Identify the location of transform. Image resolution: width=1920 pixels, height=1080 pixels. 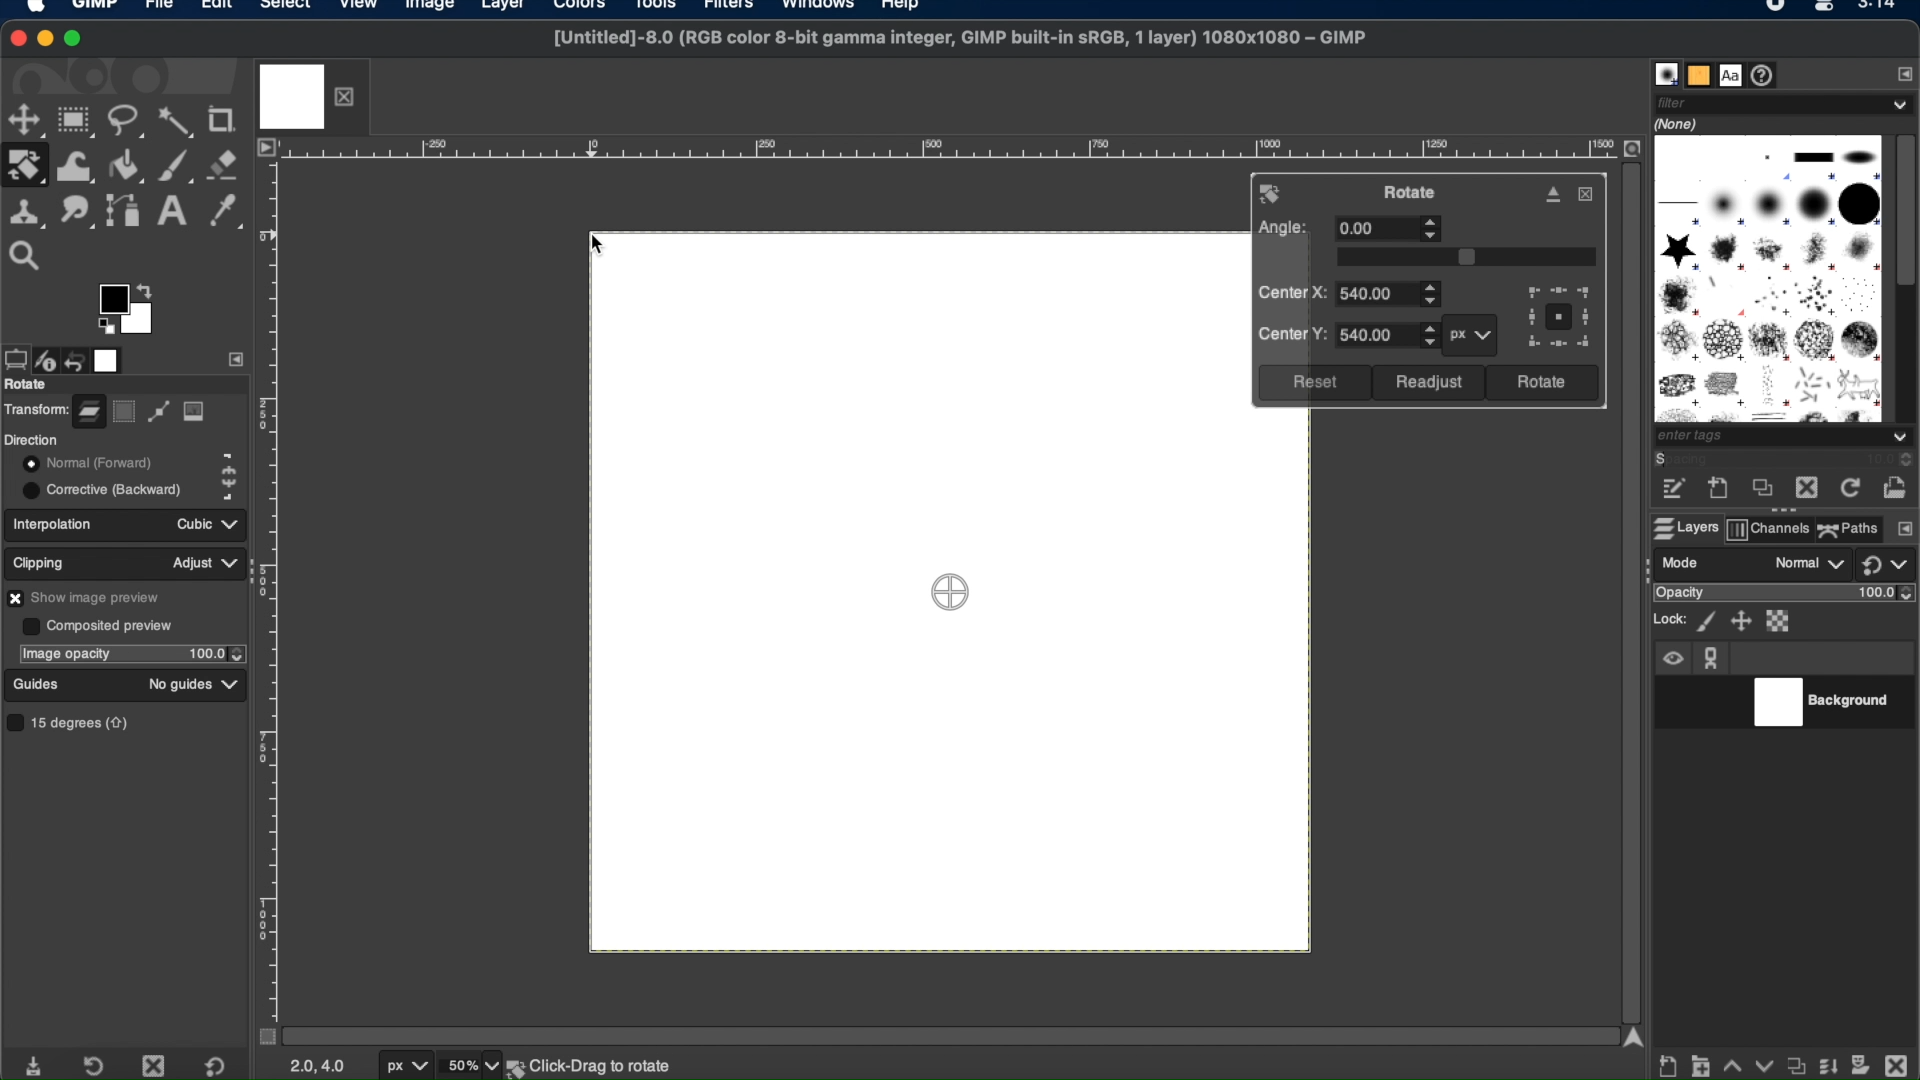
(35, 408).